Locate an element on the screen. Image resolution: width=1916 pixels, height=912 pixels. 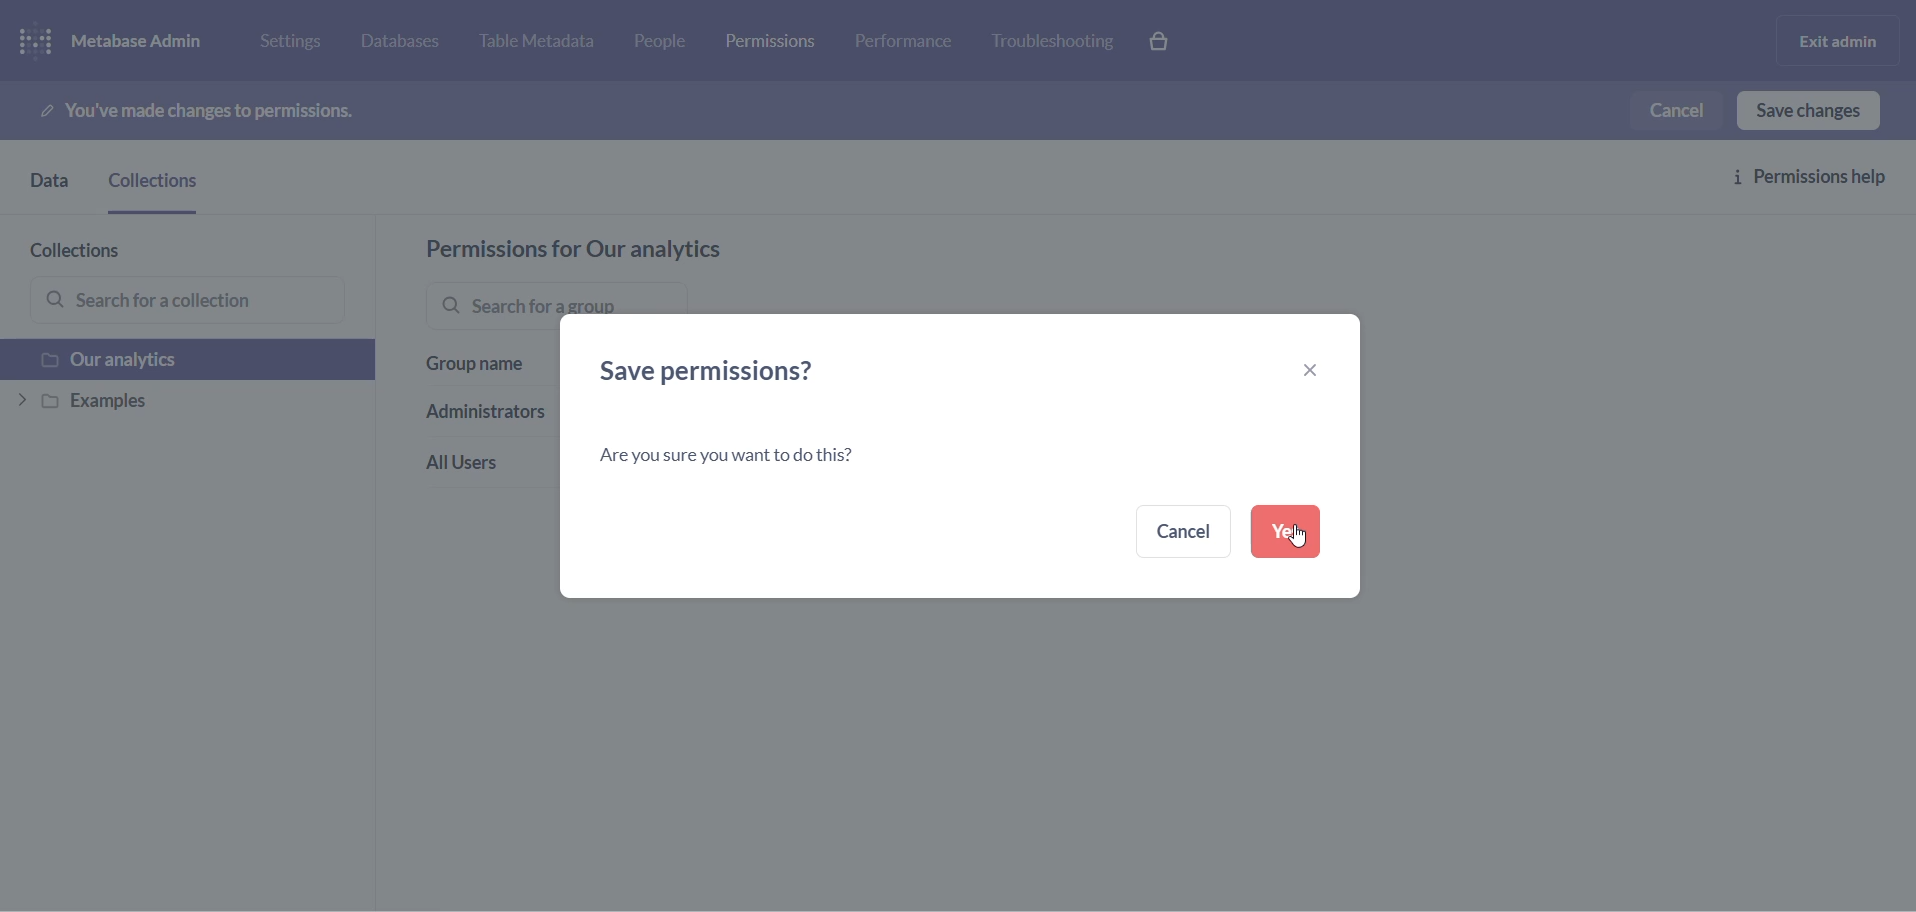
searchbar is located at coordinates (535, 300).